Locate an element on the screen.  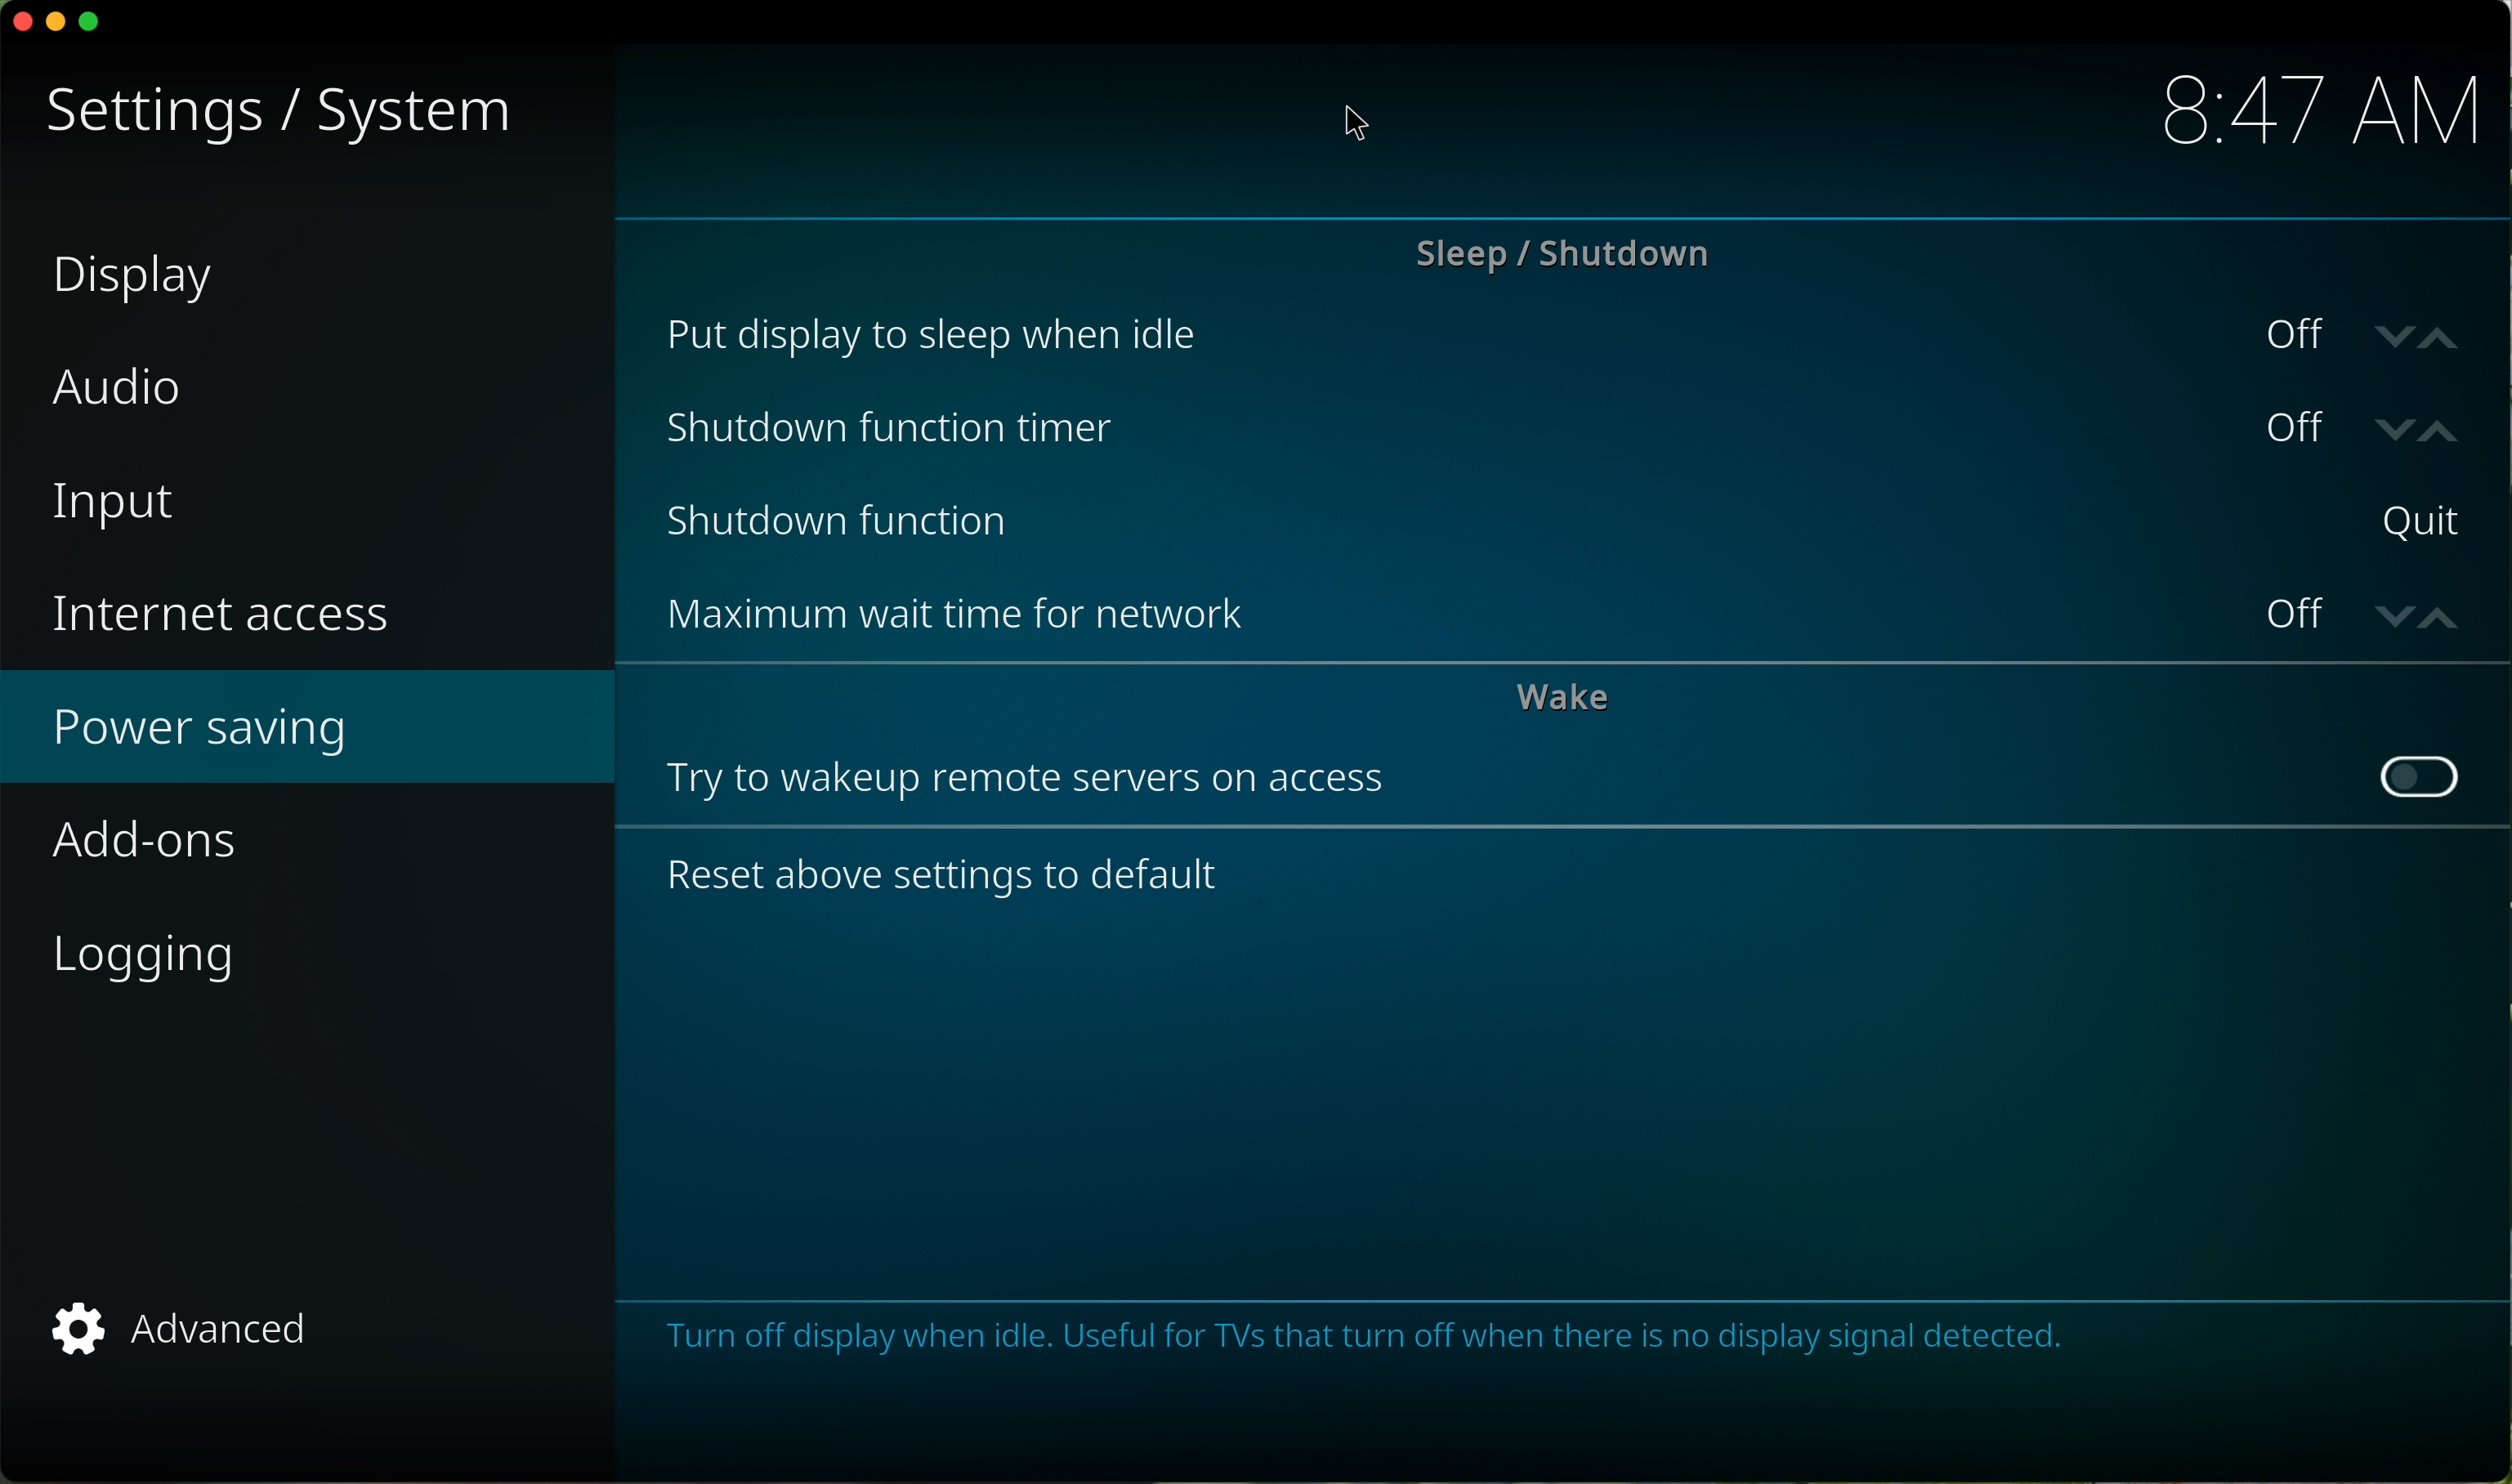
arrows is located at coordinates (2419, 334).